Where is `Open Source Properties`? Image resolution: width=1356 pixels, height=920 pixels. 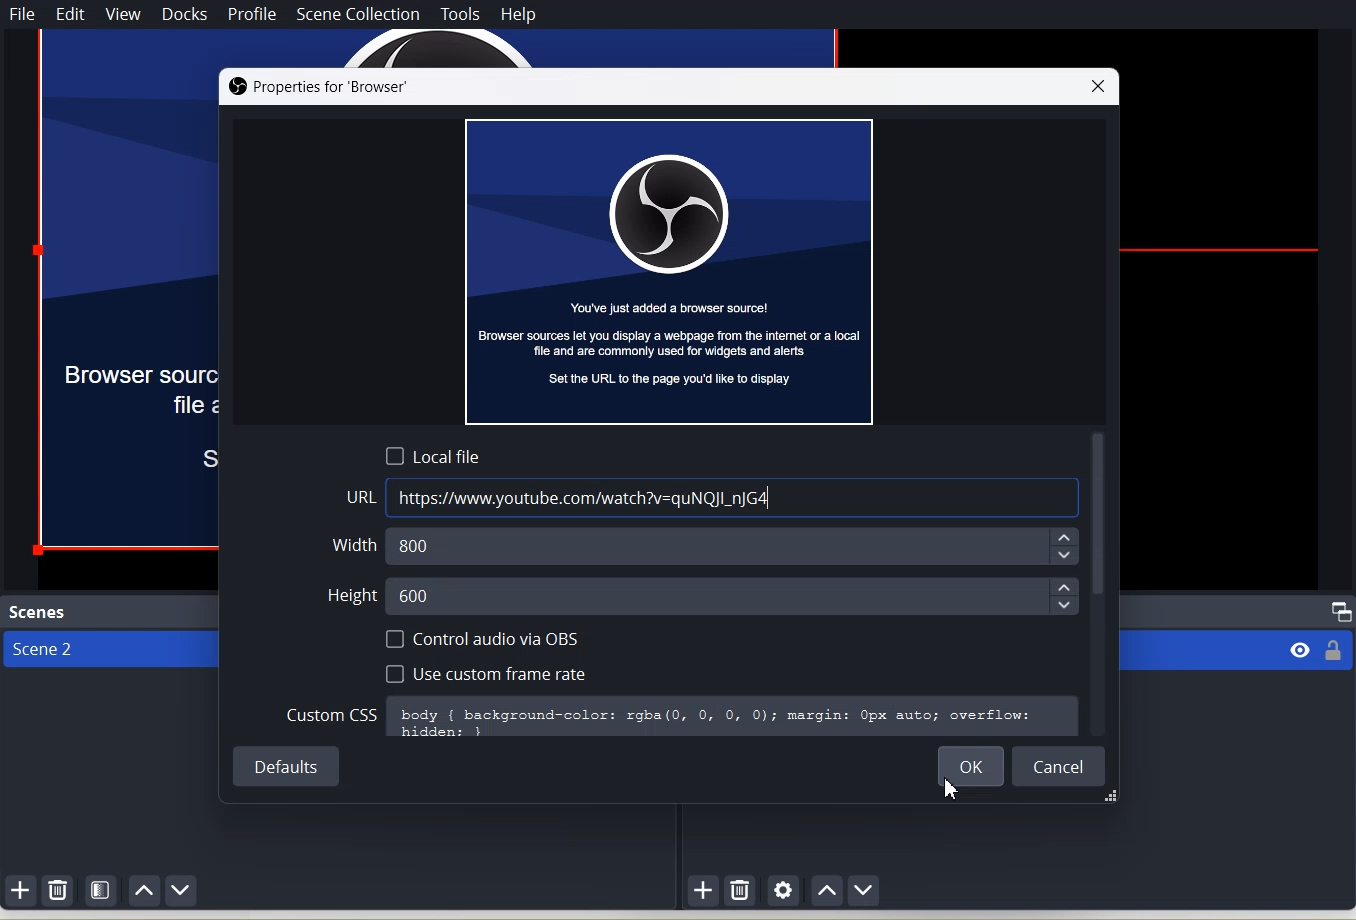 Open Source Properties is located at coordinates (783, 891).